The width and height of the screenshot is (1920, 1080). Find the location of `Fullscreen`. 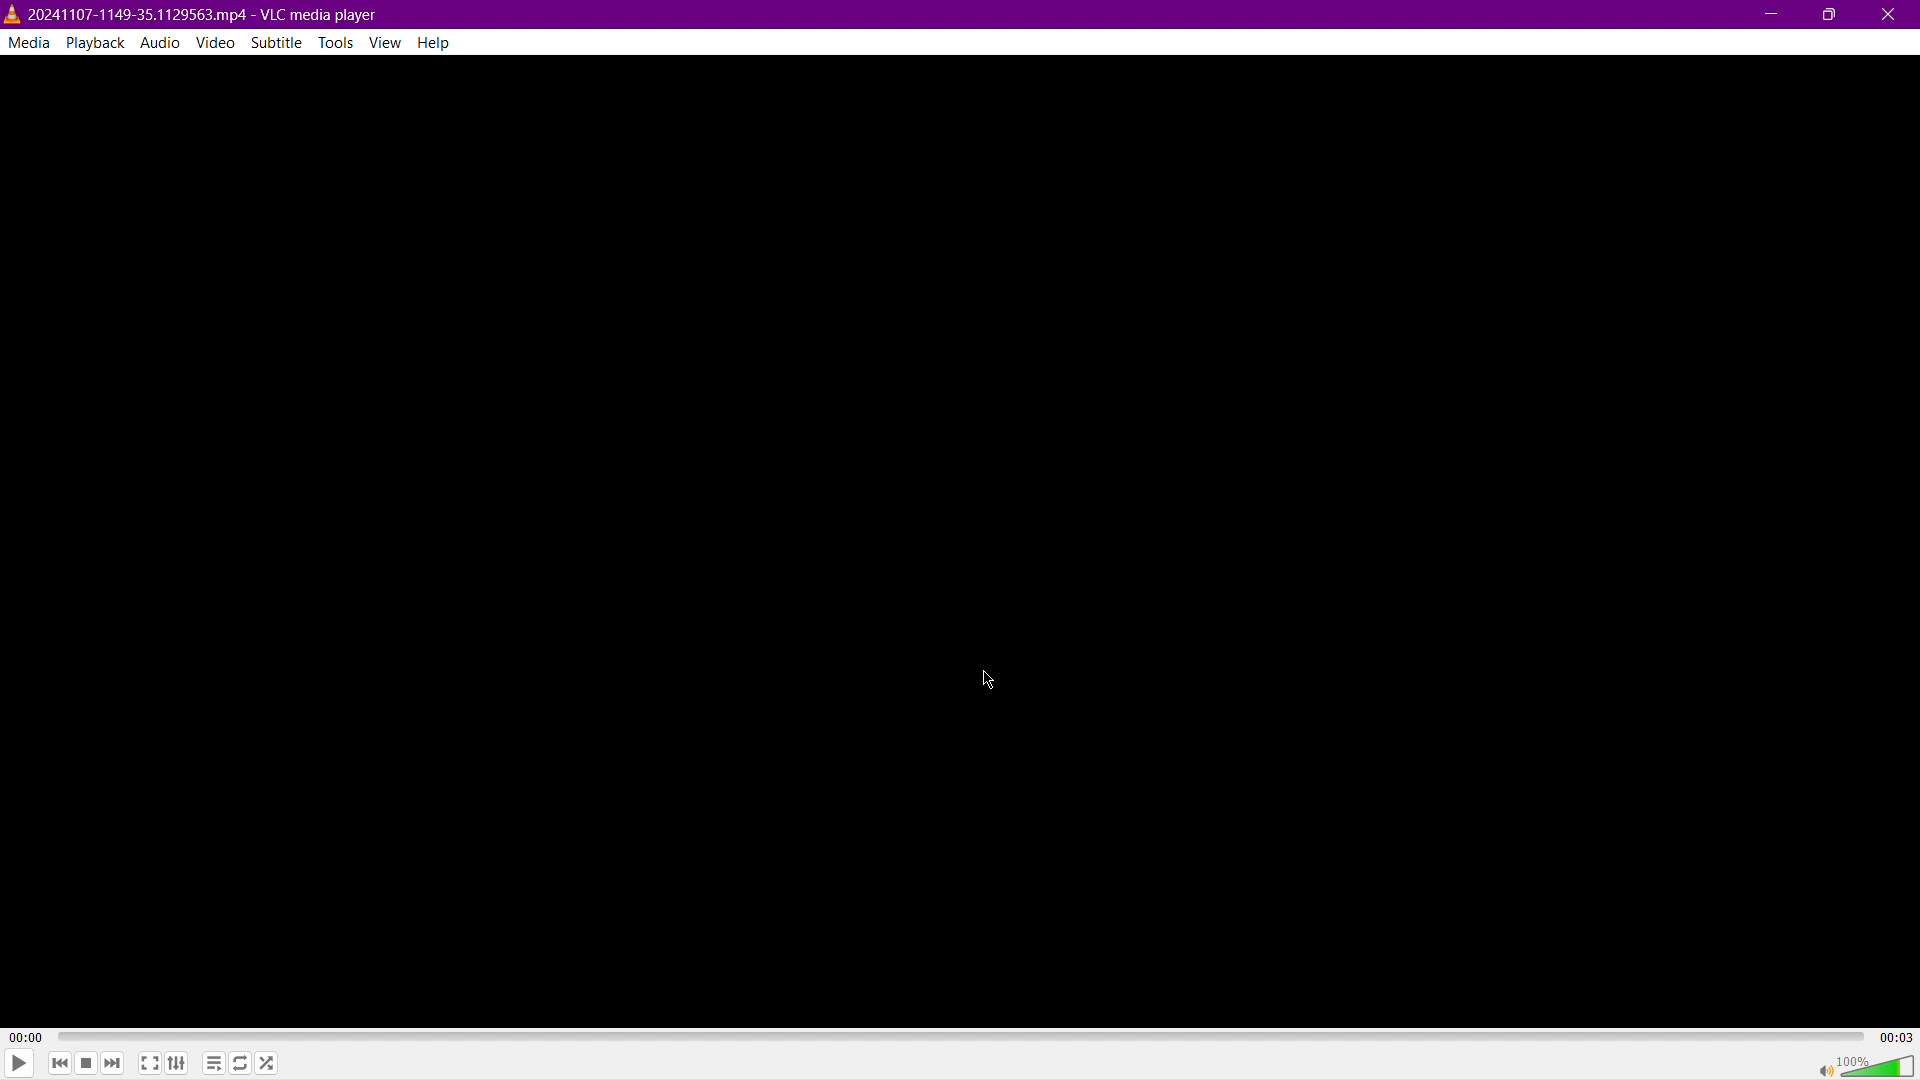

Fullscreen is located at coordinates (149, 1063).